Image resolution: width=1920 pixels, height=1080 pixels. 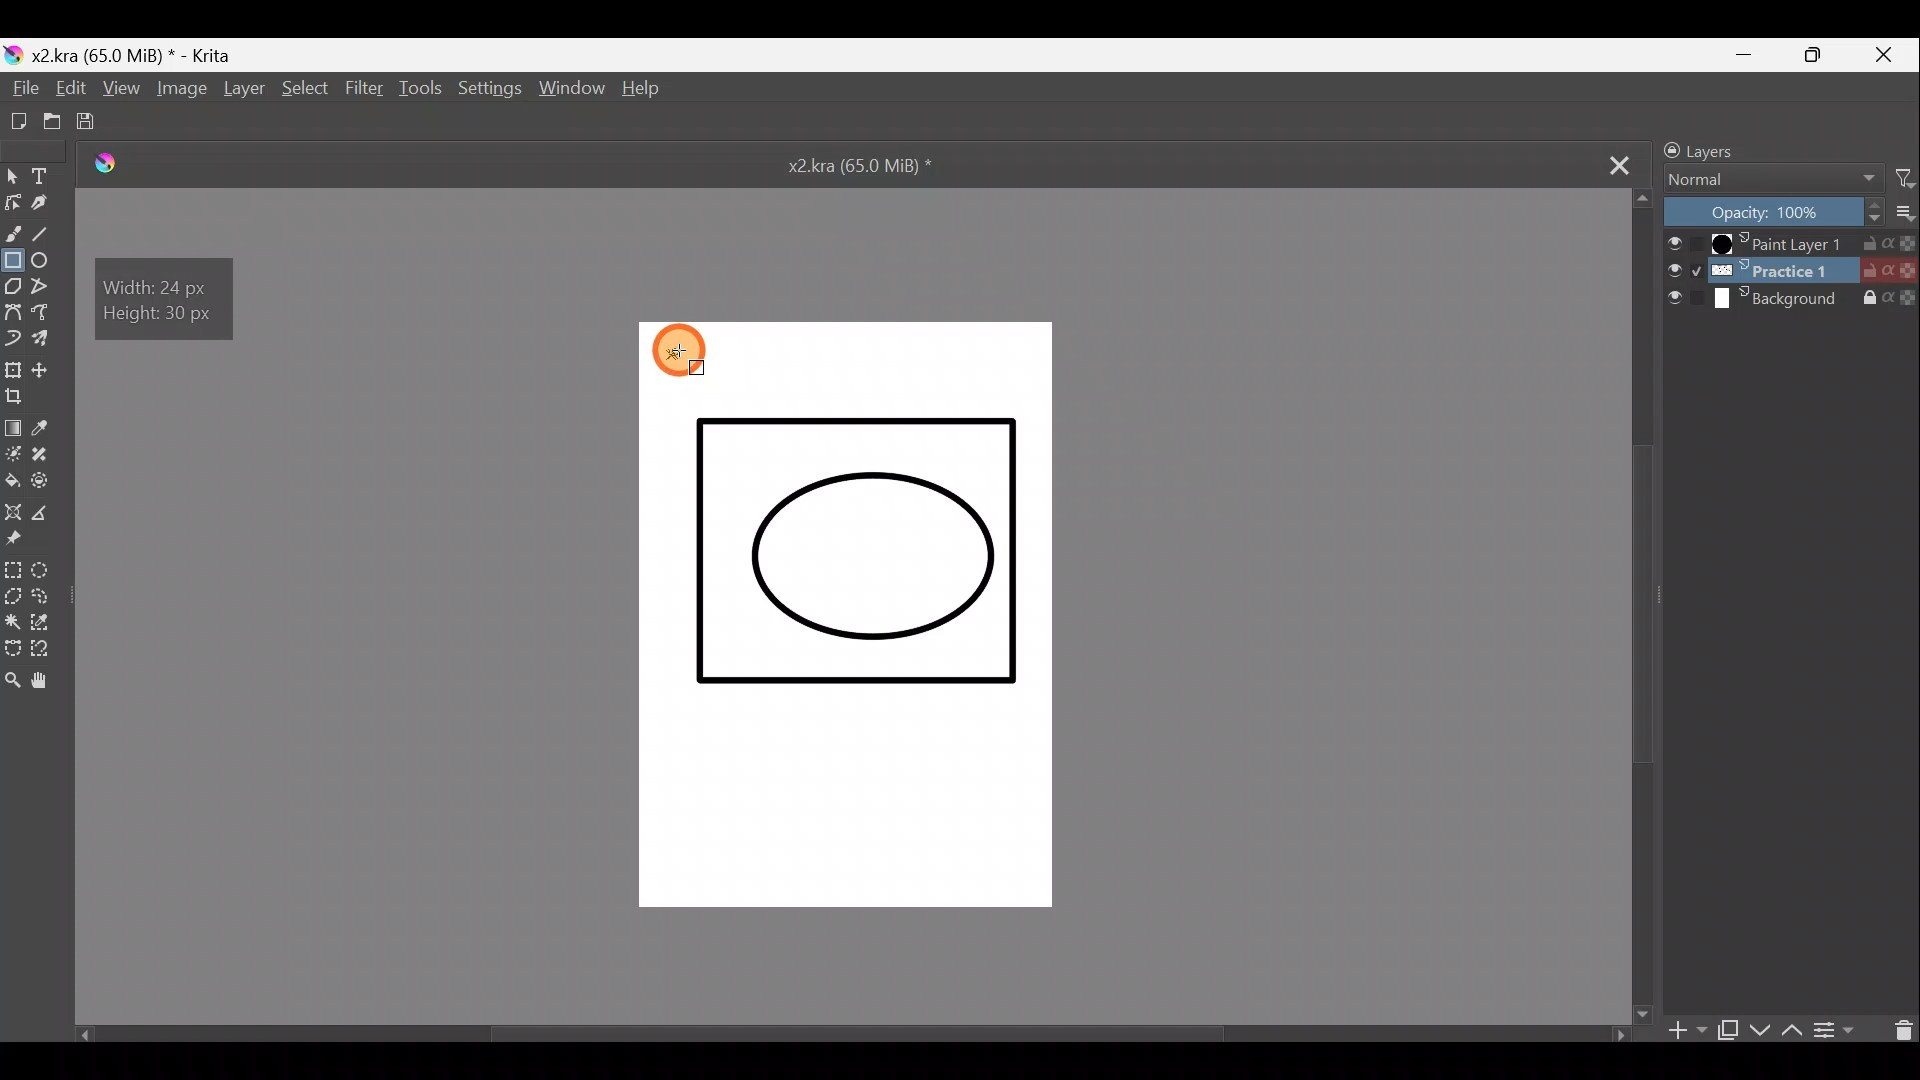 What do you see at coordinates (1761, 1033) in the screenshot?
I see `Move layer/mask down` at bounding box center [1761, 1033].